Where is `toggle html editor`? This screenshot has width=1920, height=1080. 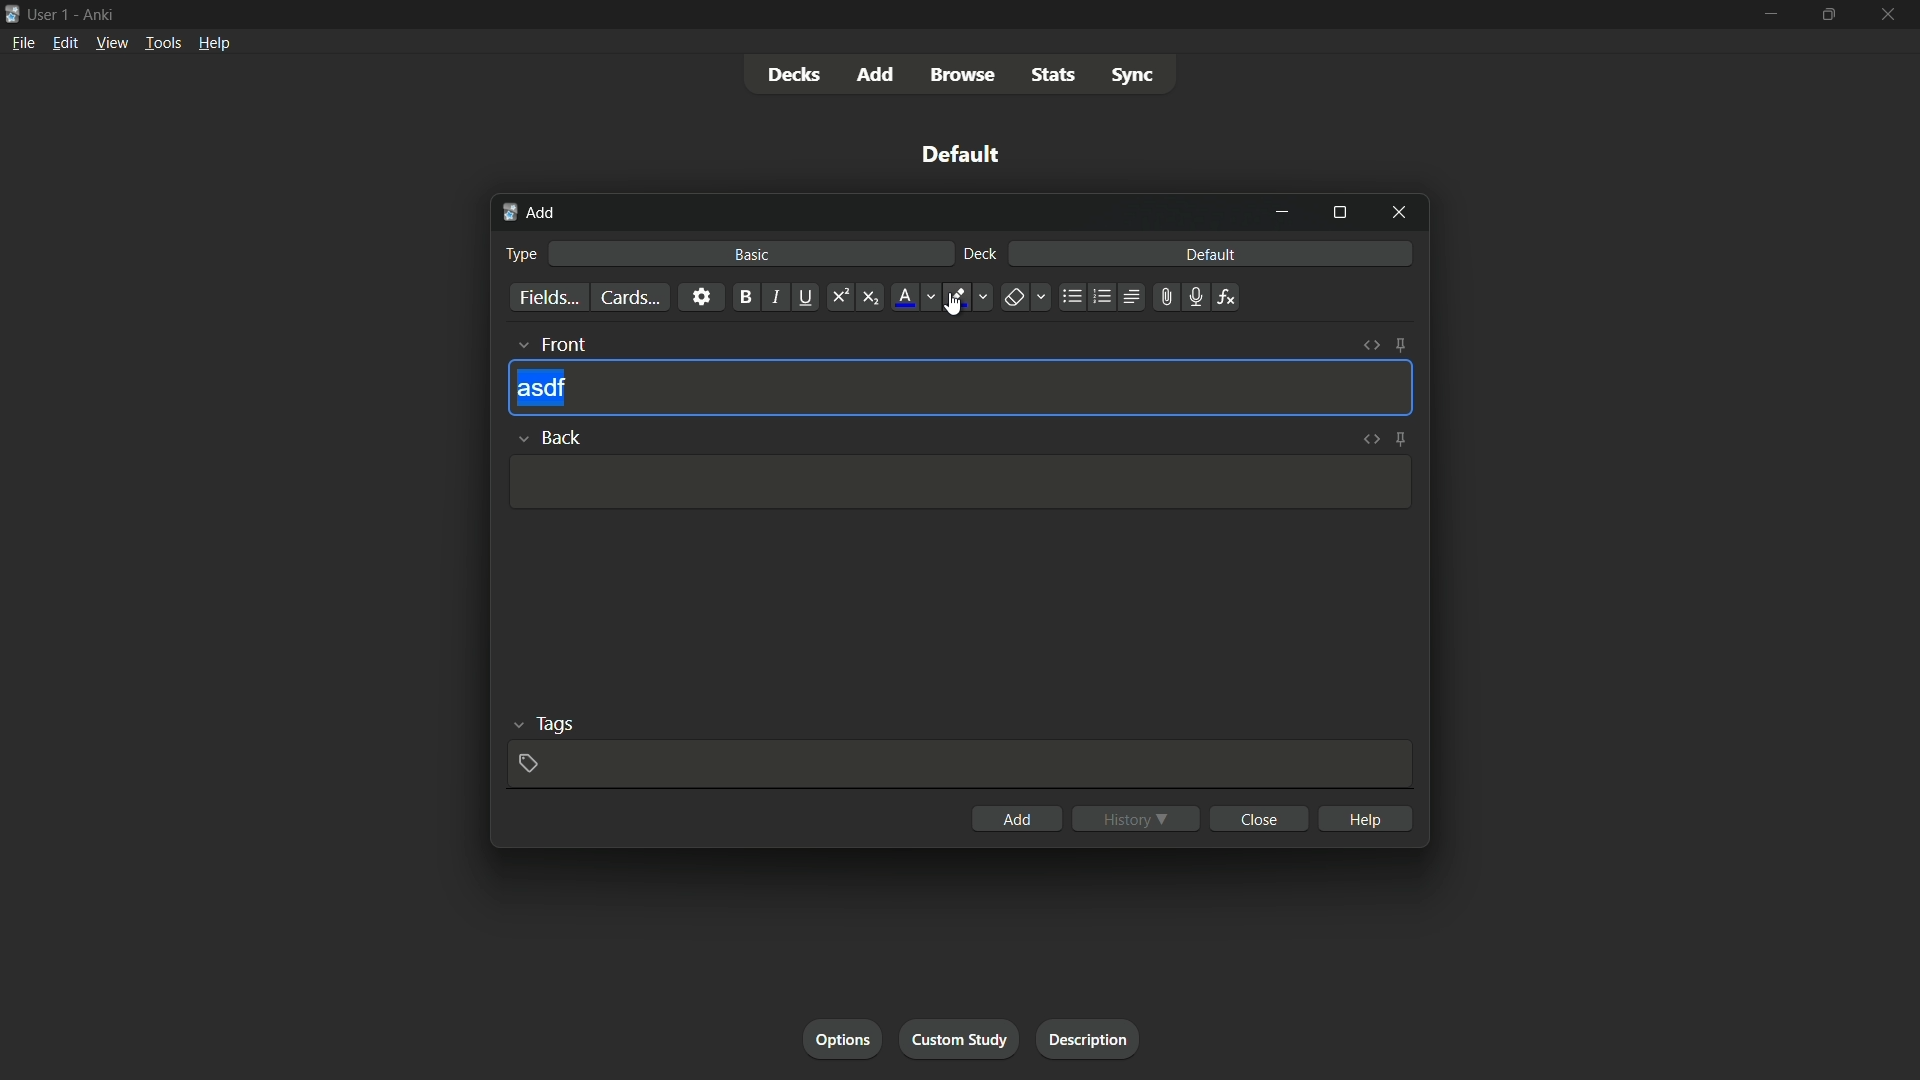 toggle html editor is located at coordinates (1372, 345).